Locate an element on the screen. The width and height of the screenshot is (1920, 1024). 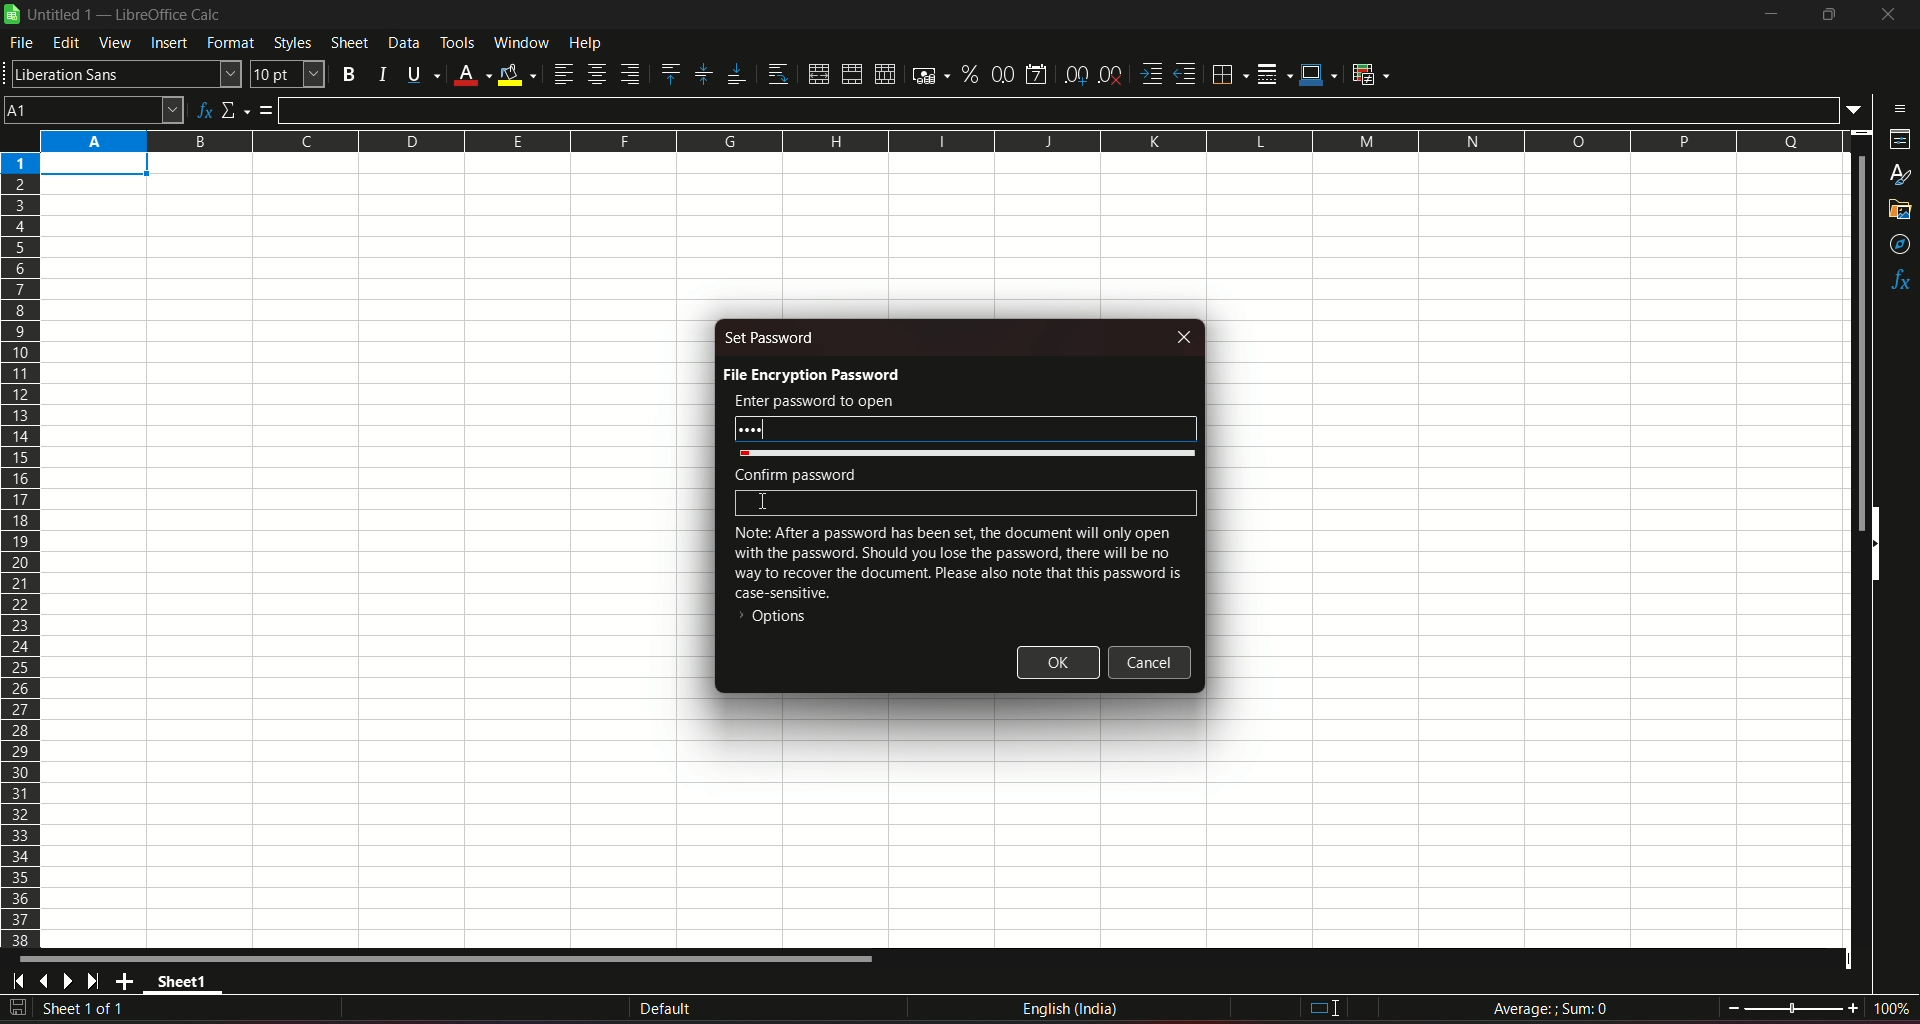
last sheet is located at coordinates (94, 981).